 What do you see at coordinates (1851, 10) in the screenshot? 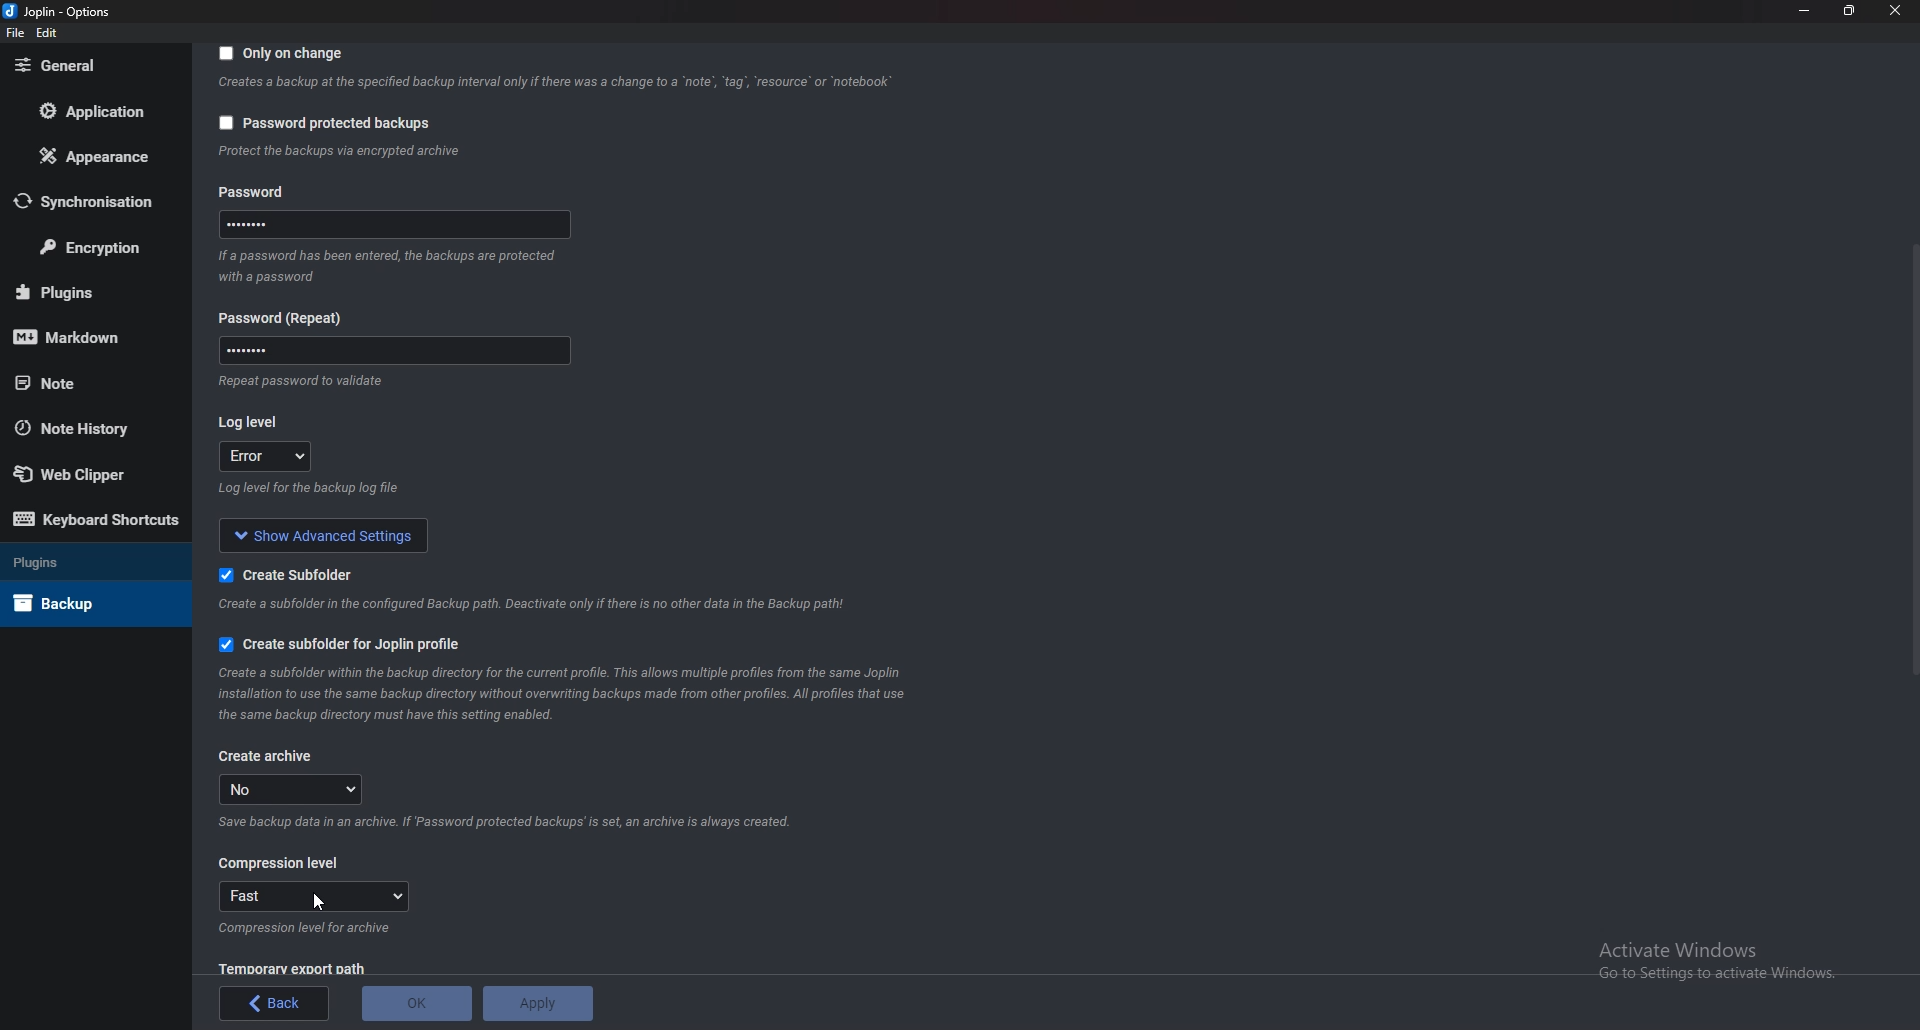
I see `resize` at bounding box center [1851, 10].